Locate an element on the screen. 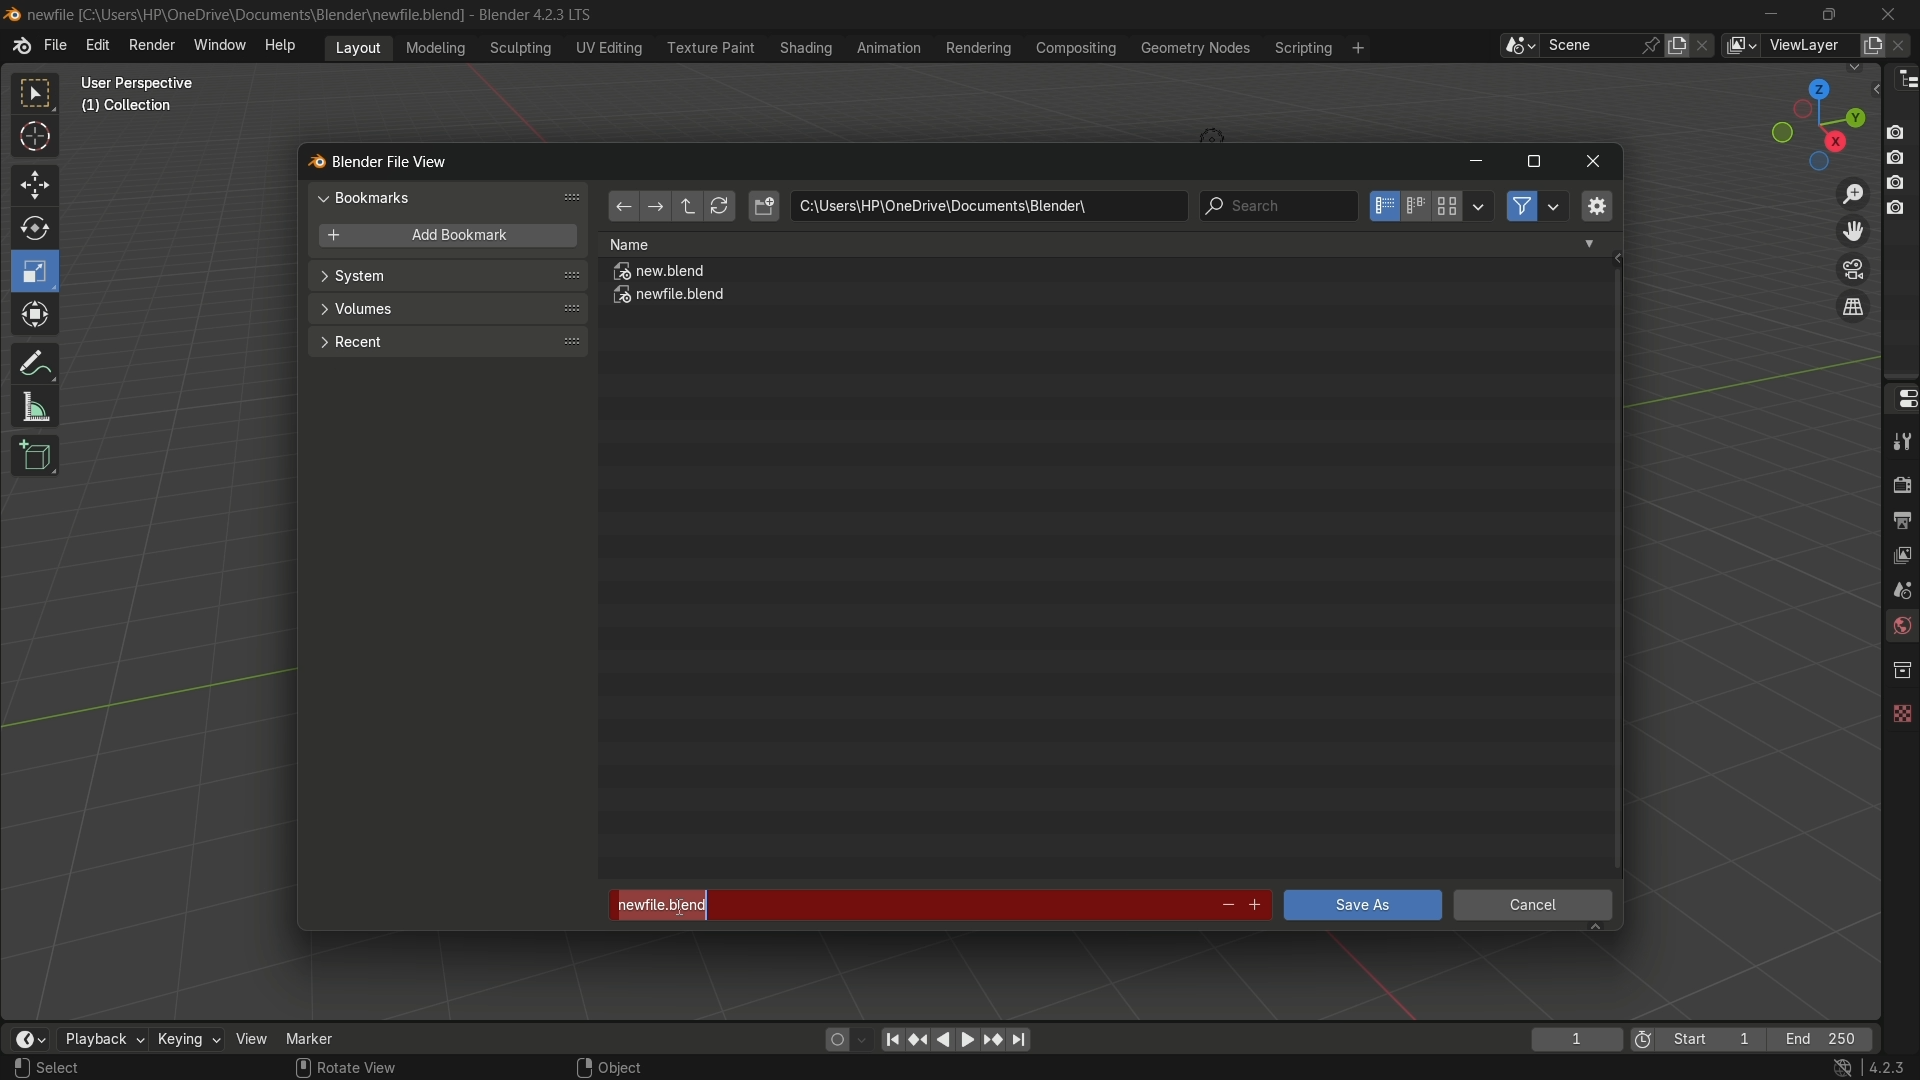 This screenshot has height=1080, width=1920. add view layer is located at coordinates (1870, 44).